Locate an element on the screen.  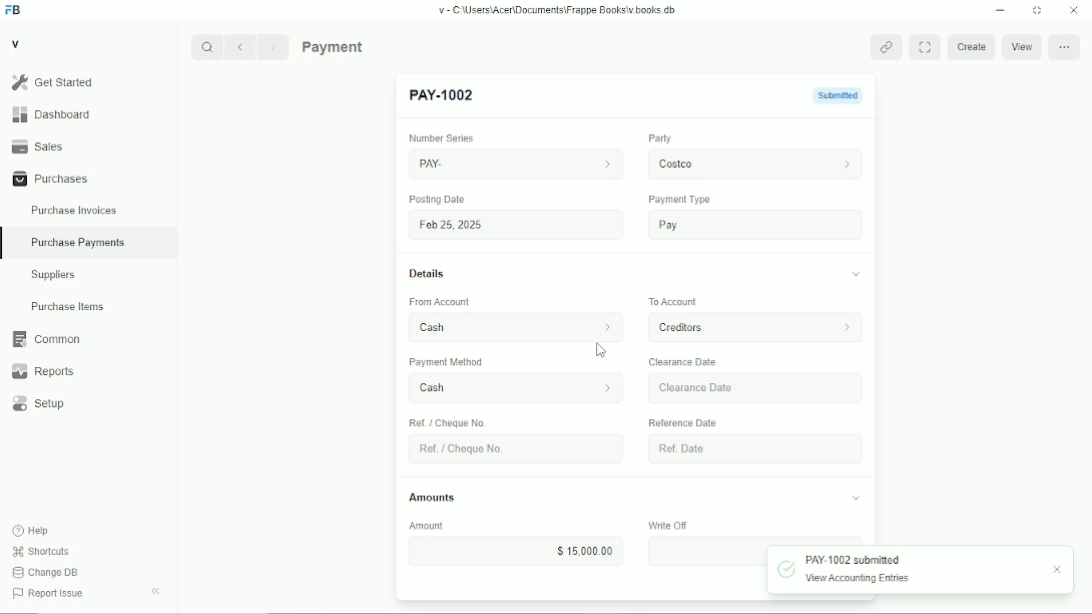
Party is located at coordinates (656, 138).